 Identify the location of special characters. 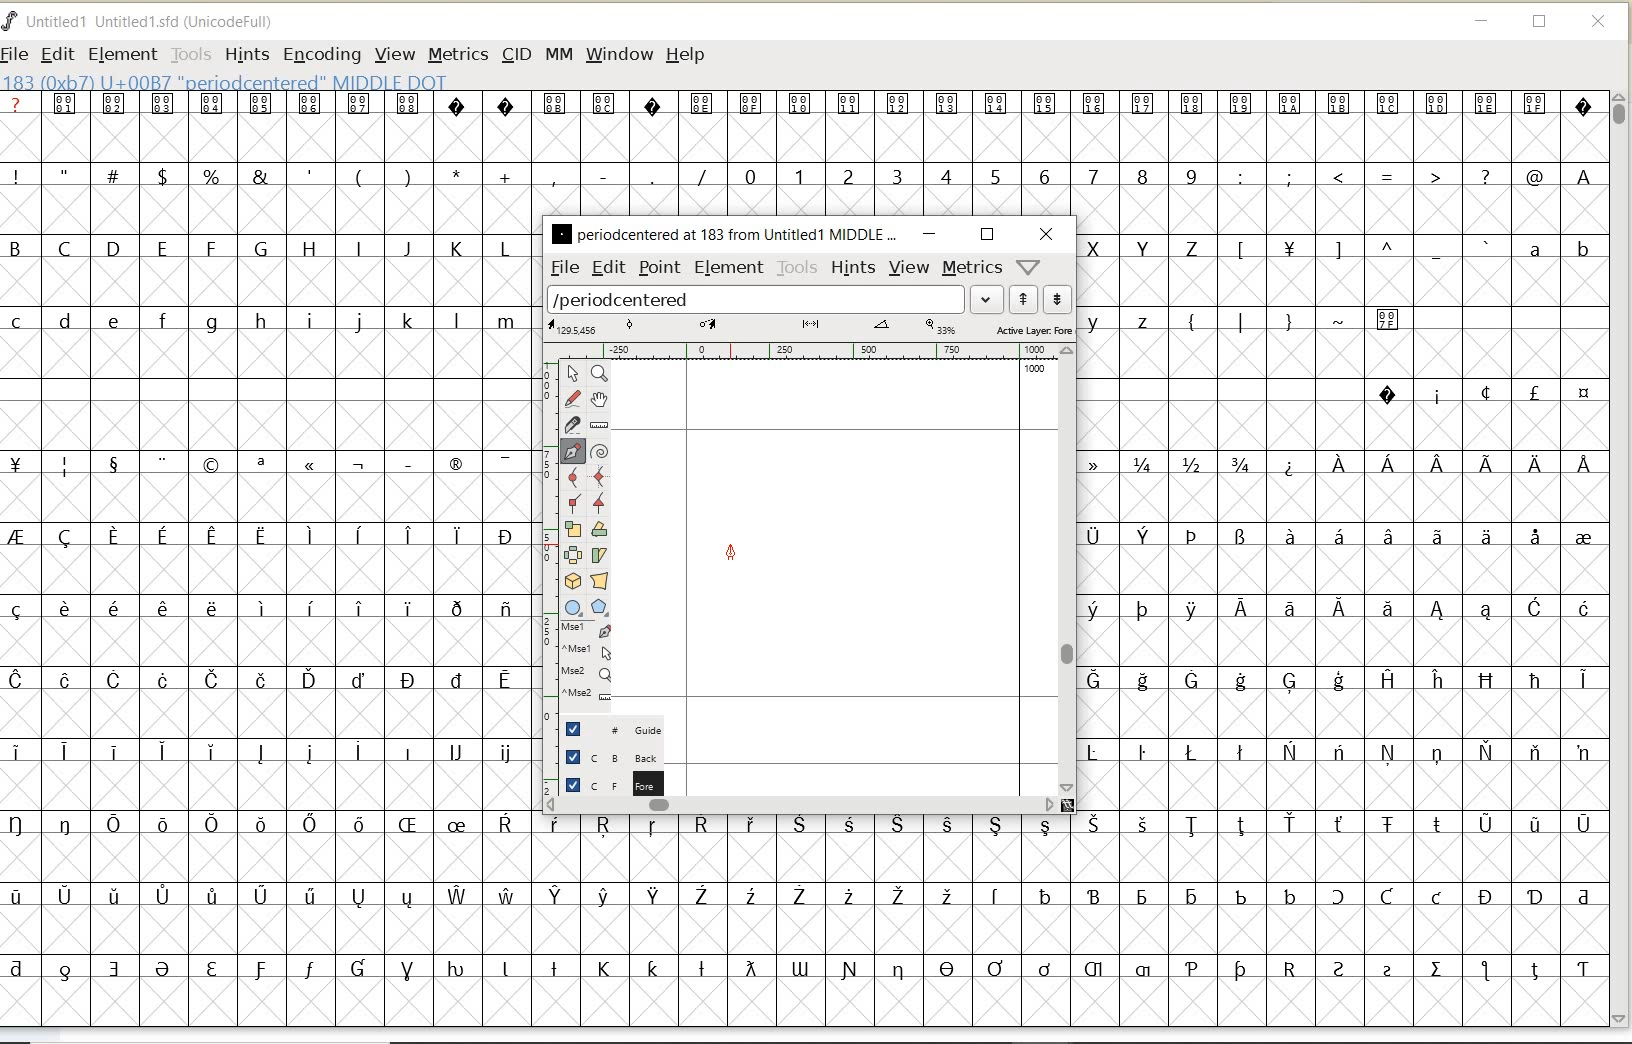
(1419, 177).